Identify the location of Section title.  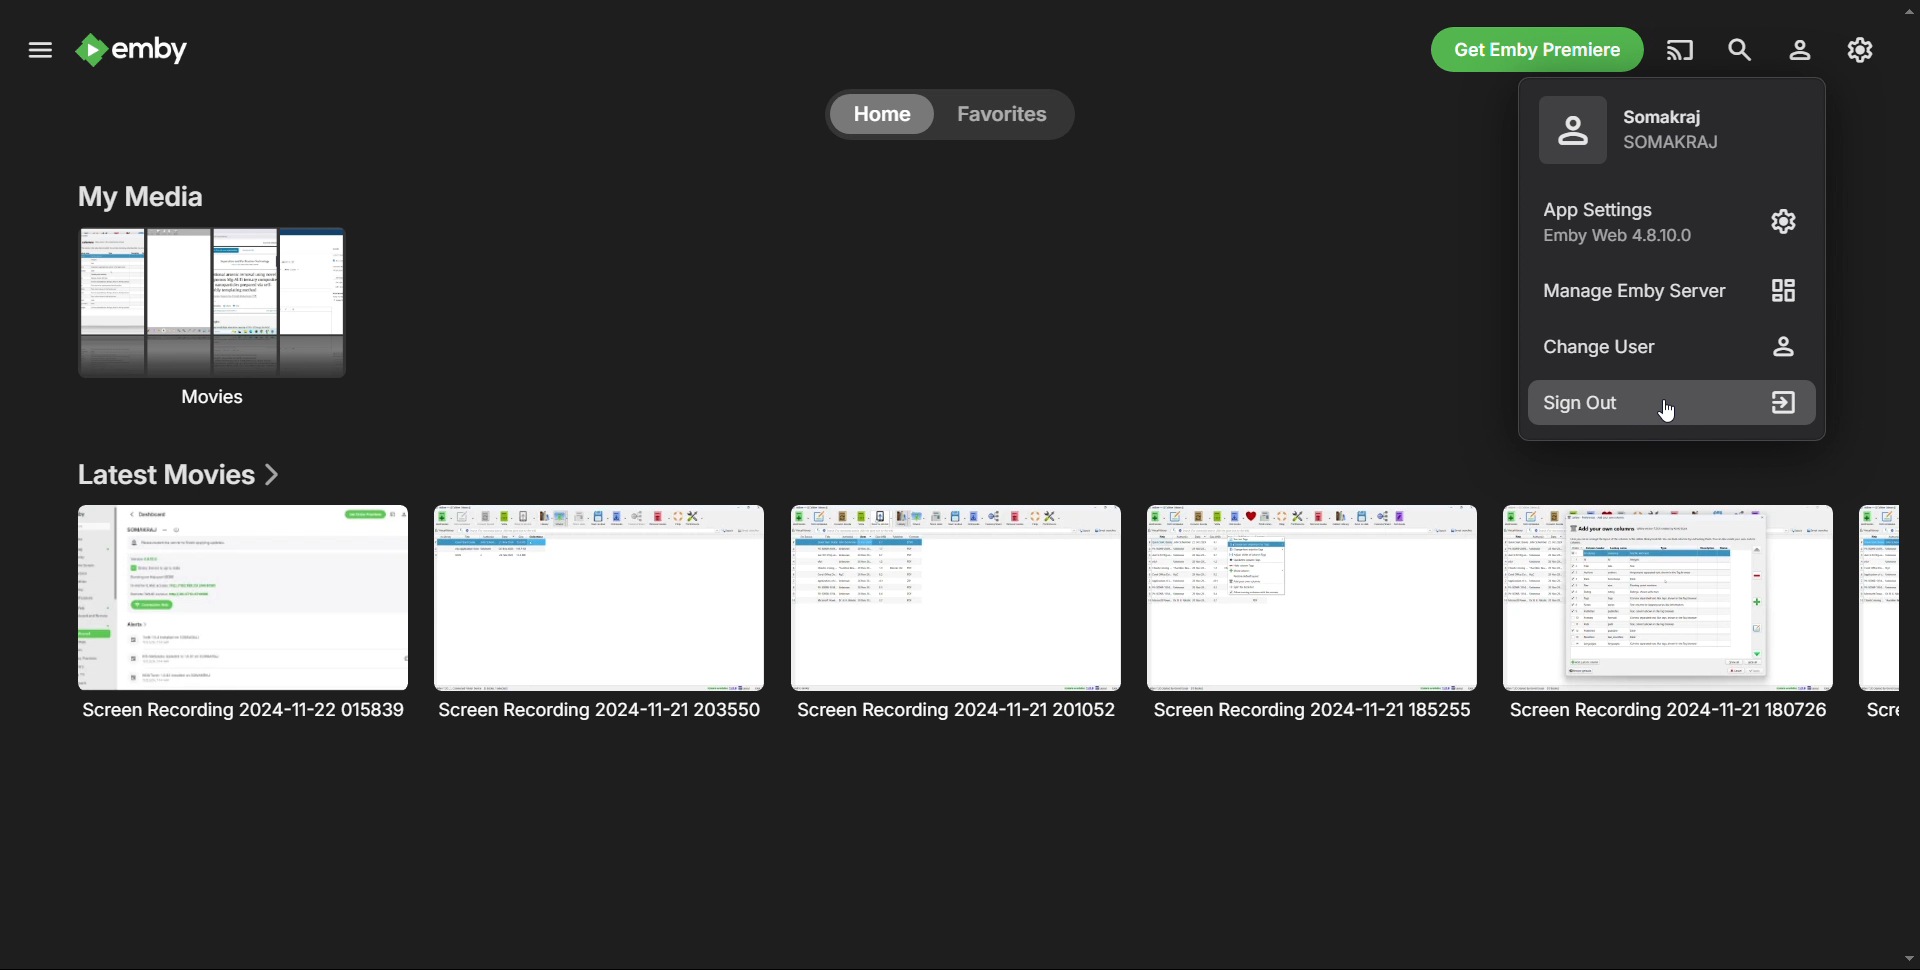
(141, 197).